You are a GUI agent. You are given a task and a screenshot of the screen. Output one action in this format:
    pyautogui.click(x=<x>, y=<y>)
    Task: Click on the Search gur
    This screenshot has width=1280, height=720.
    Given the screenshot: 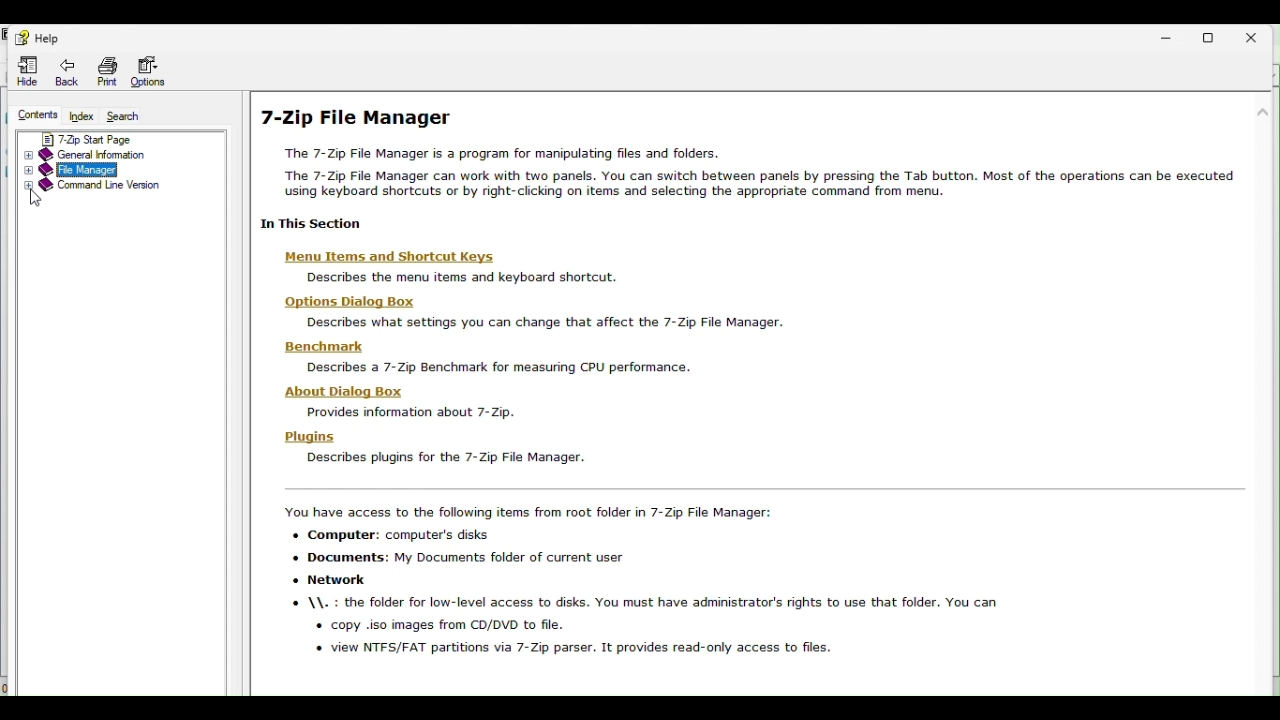 What is the action you would take?
    pyautogui.click(x=124, y=116)
    